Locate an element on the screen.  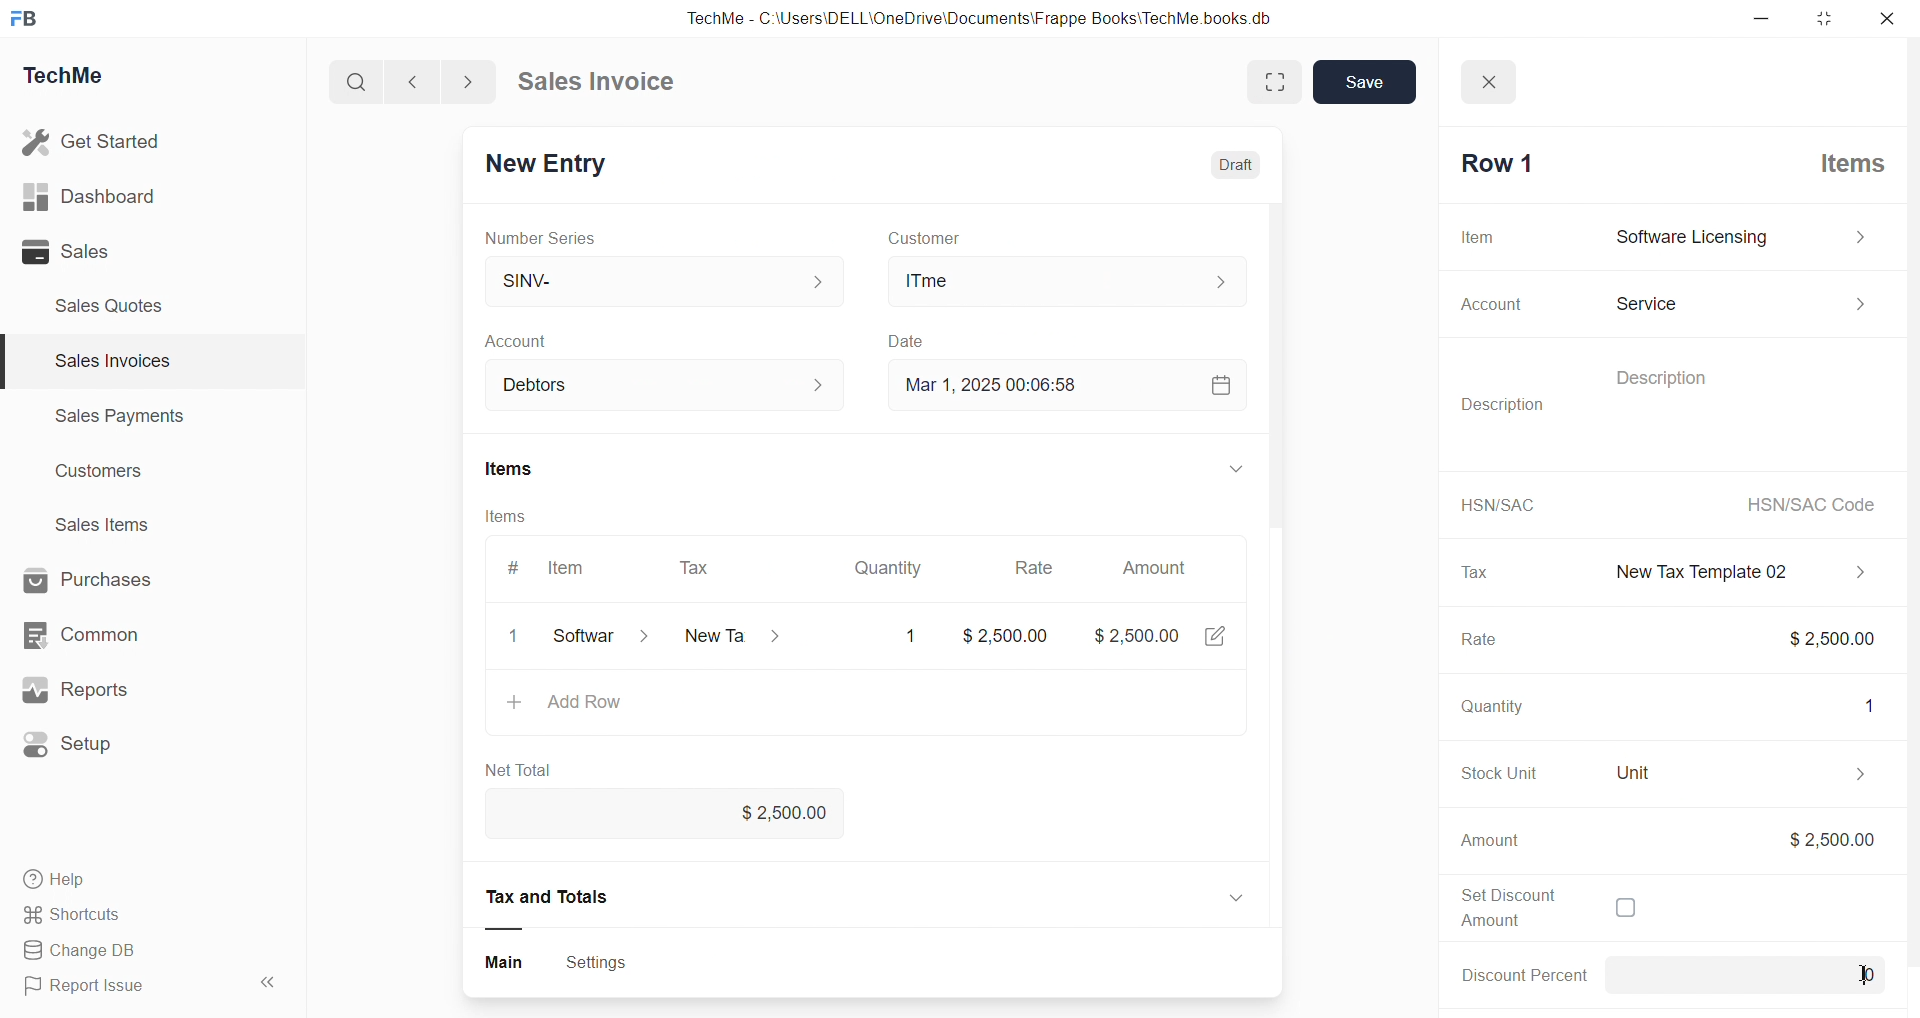
Create is located at coordinates (908, 337).